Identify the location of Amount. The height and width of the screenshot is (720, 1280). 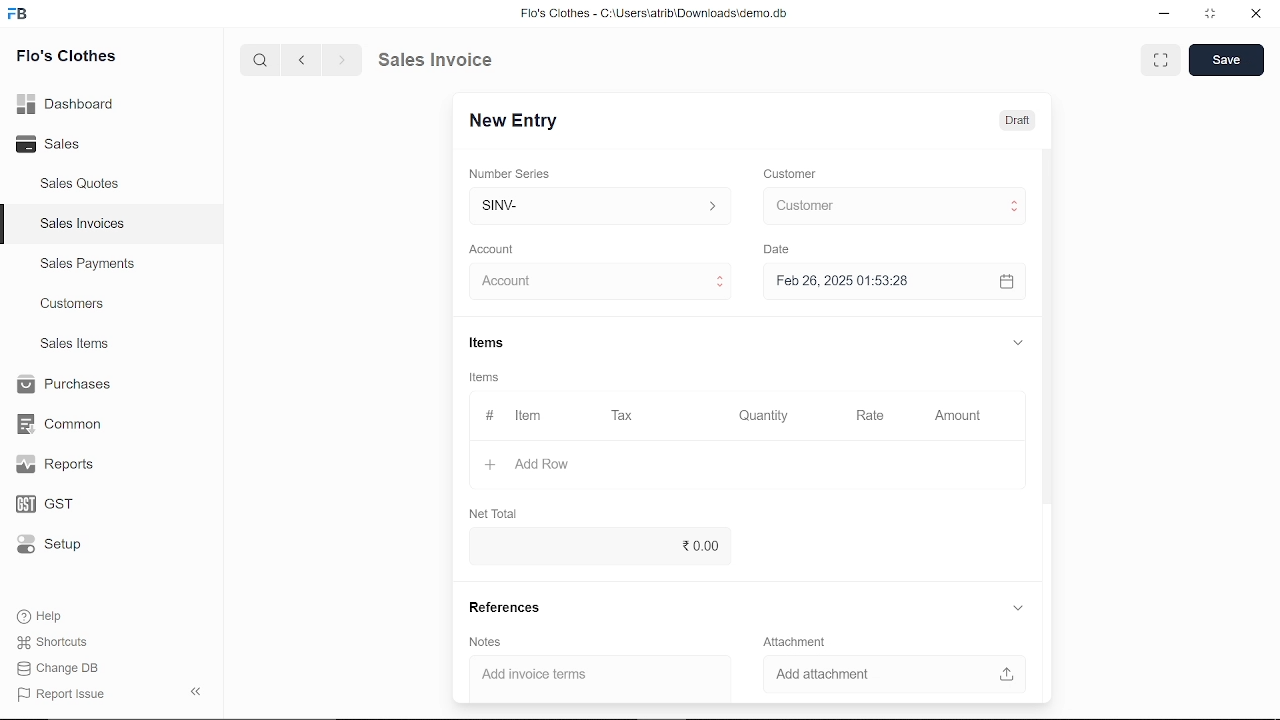
(958, 416).